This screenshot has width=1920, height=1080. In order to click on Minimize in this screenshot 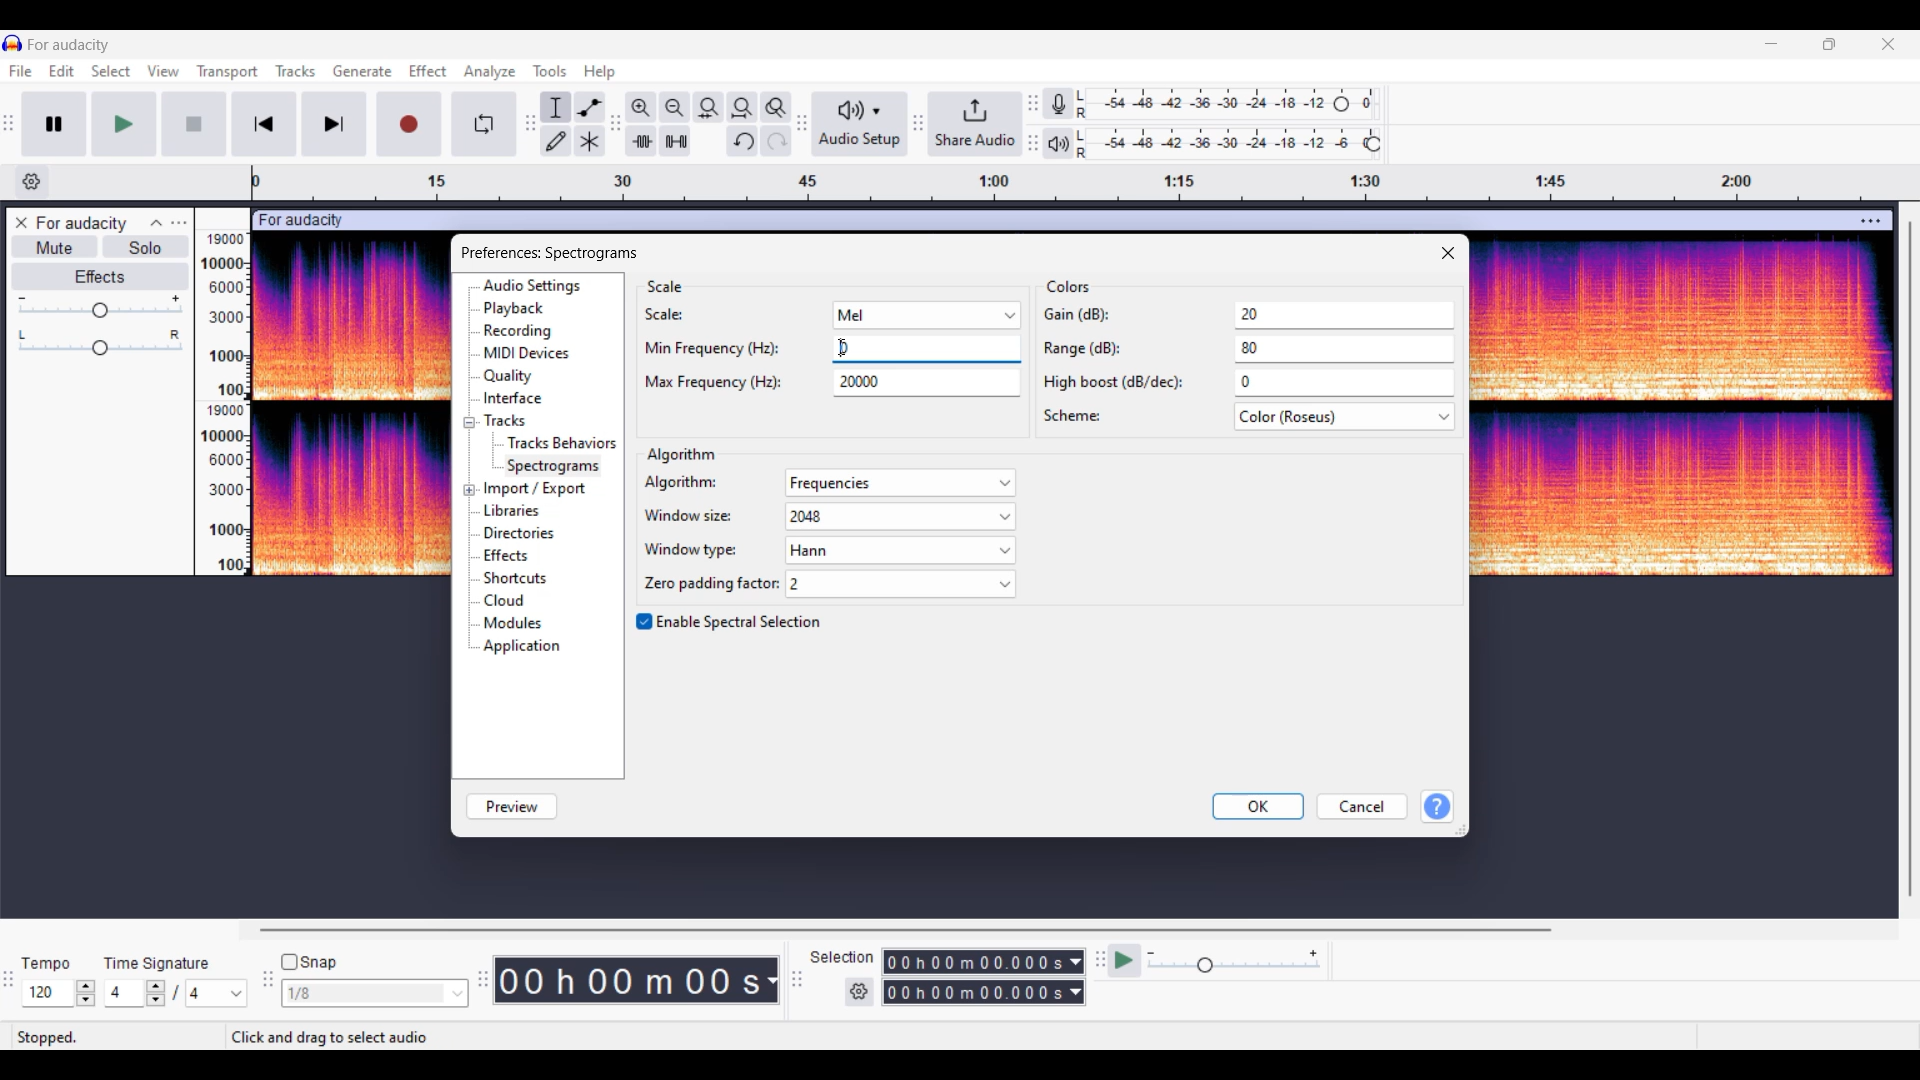, I will do `click(1772, 44)`.